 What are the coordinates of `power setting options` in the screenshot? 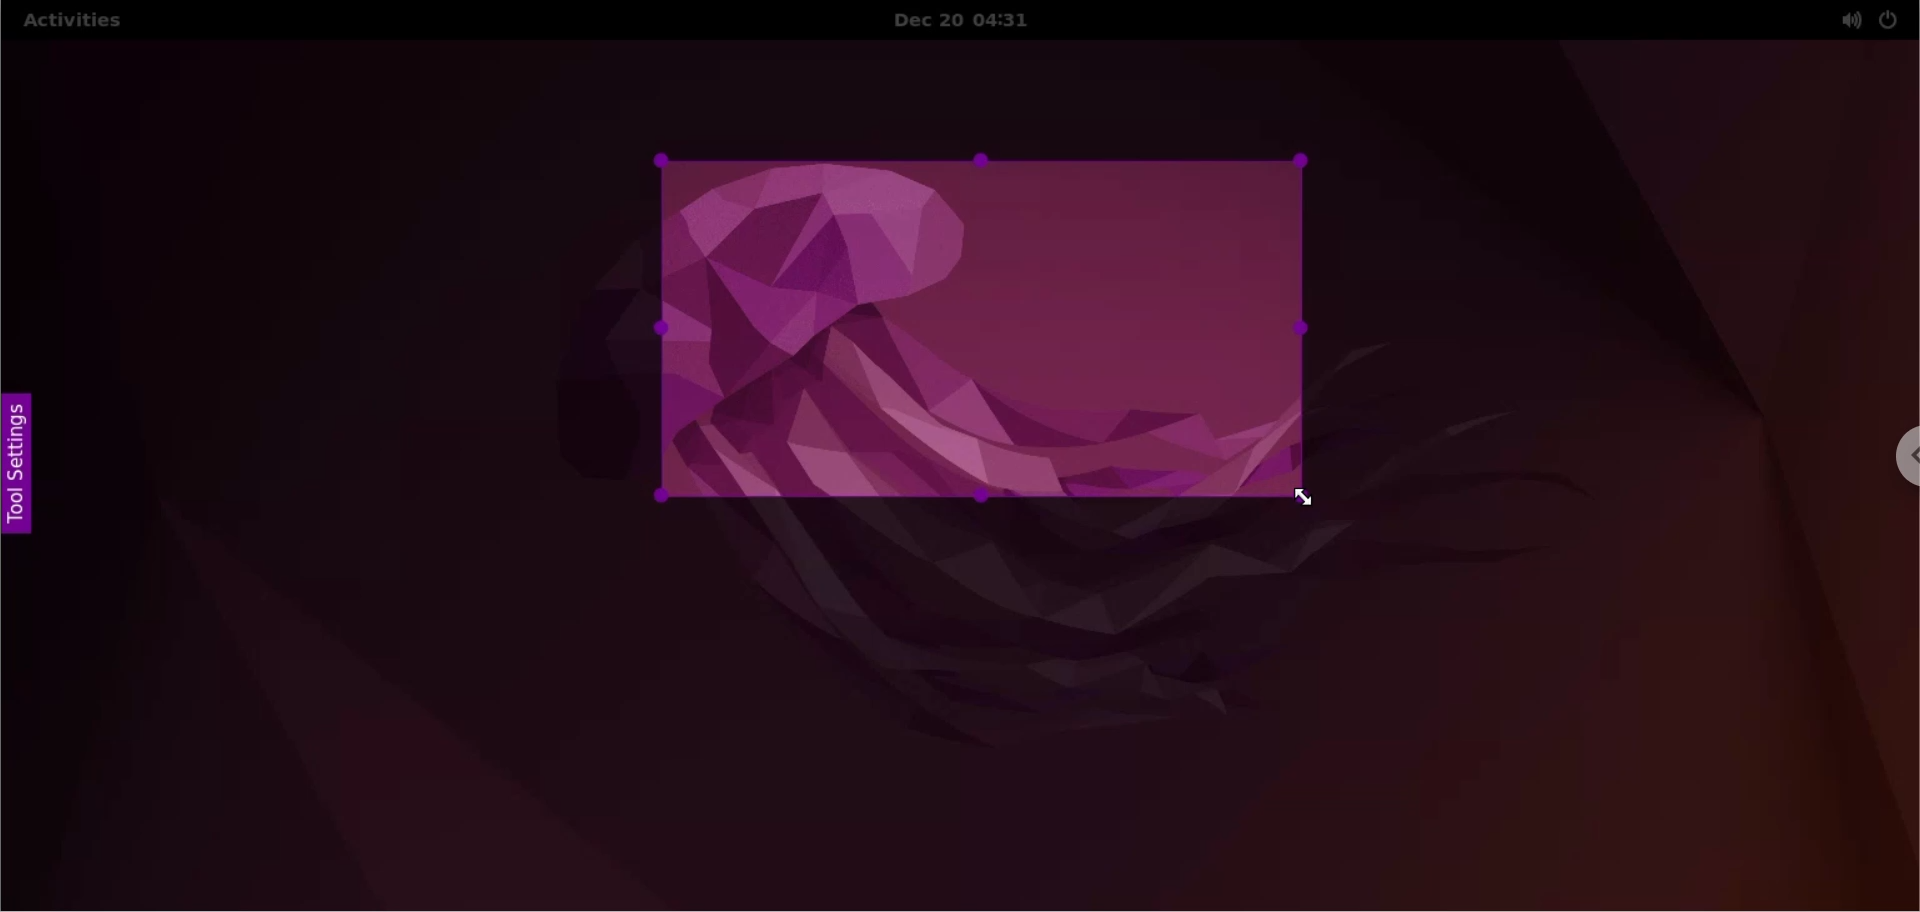 It's located at (1896, 18).